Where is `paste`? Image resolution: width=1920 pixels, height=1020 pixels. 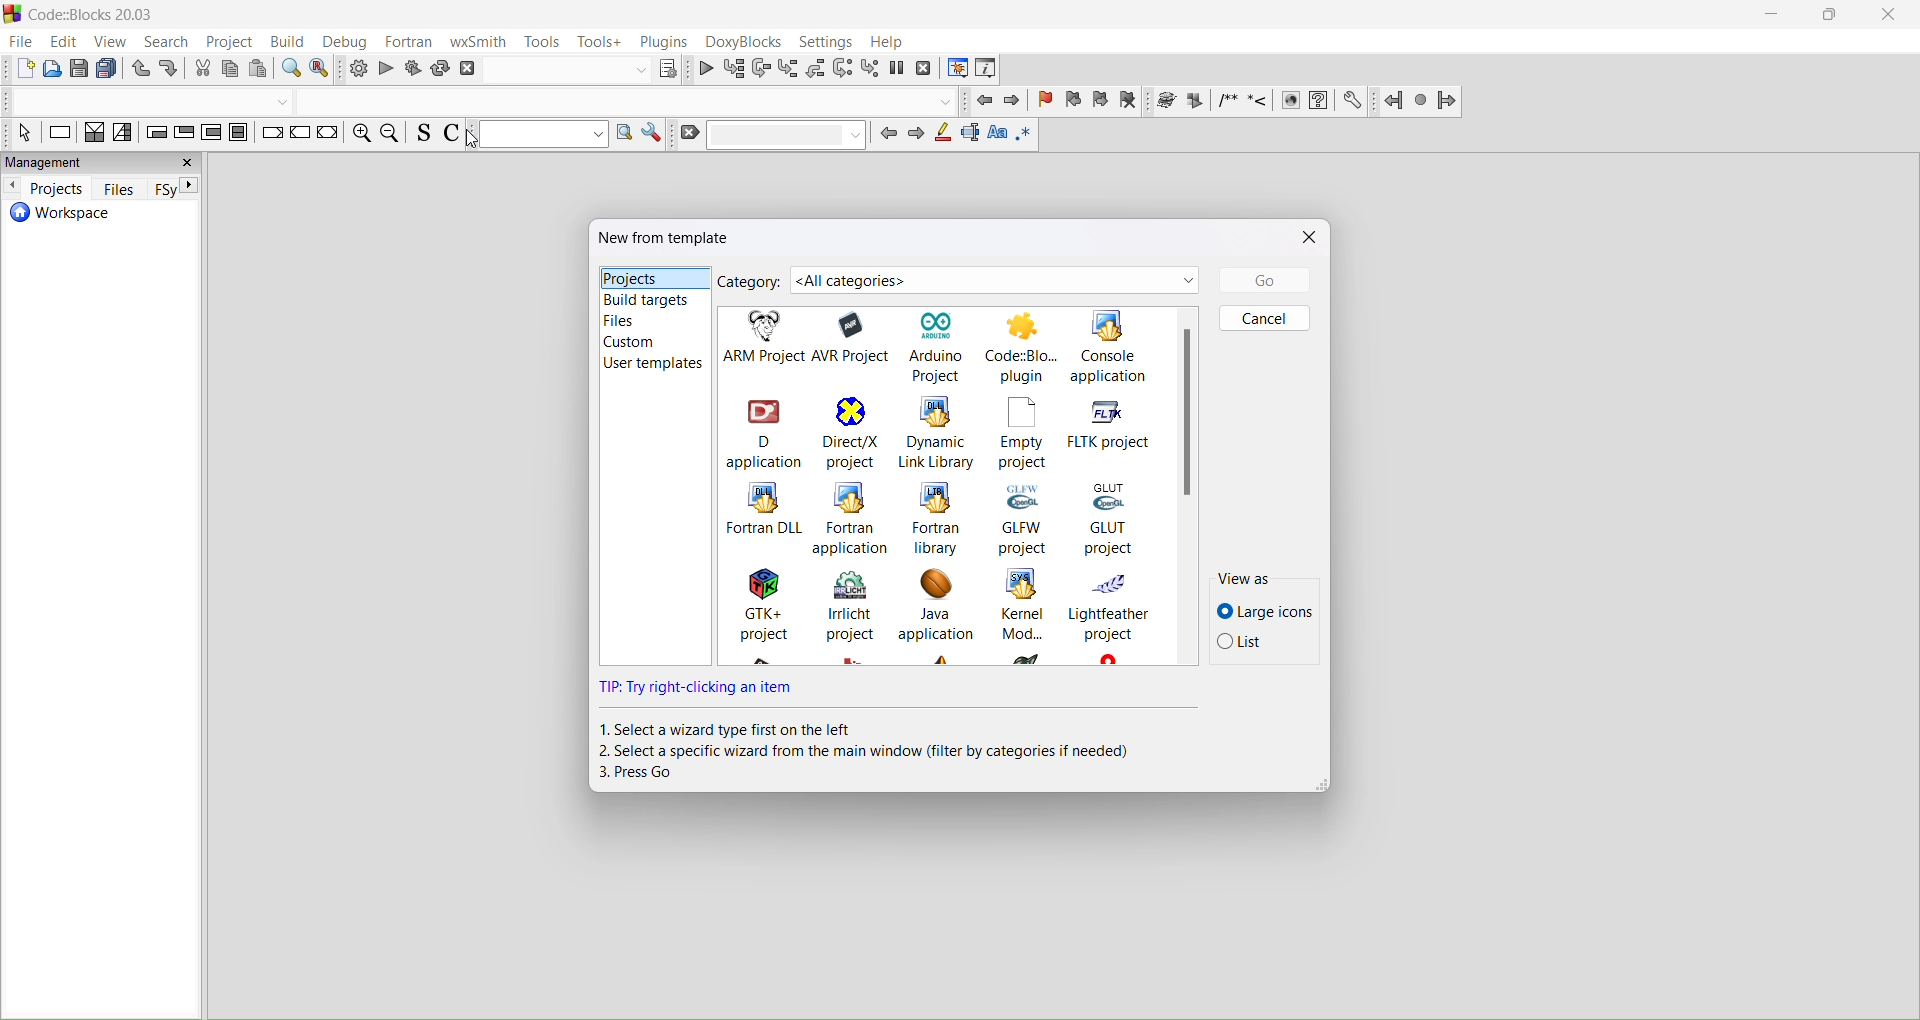
paste is located at coordinates (109, 68).